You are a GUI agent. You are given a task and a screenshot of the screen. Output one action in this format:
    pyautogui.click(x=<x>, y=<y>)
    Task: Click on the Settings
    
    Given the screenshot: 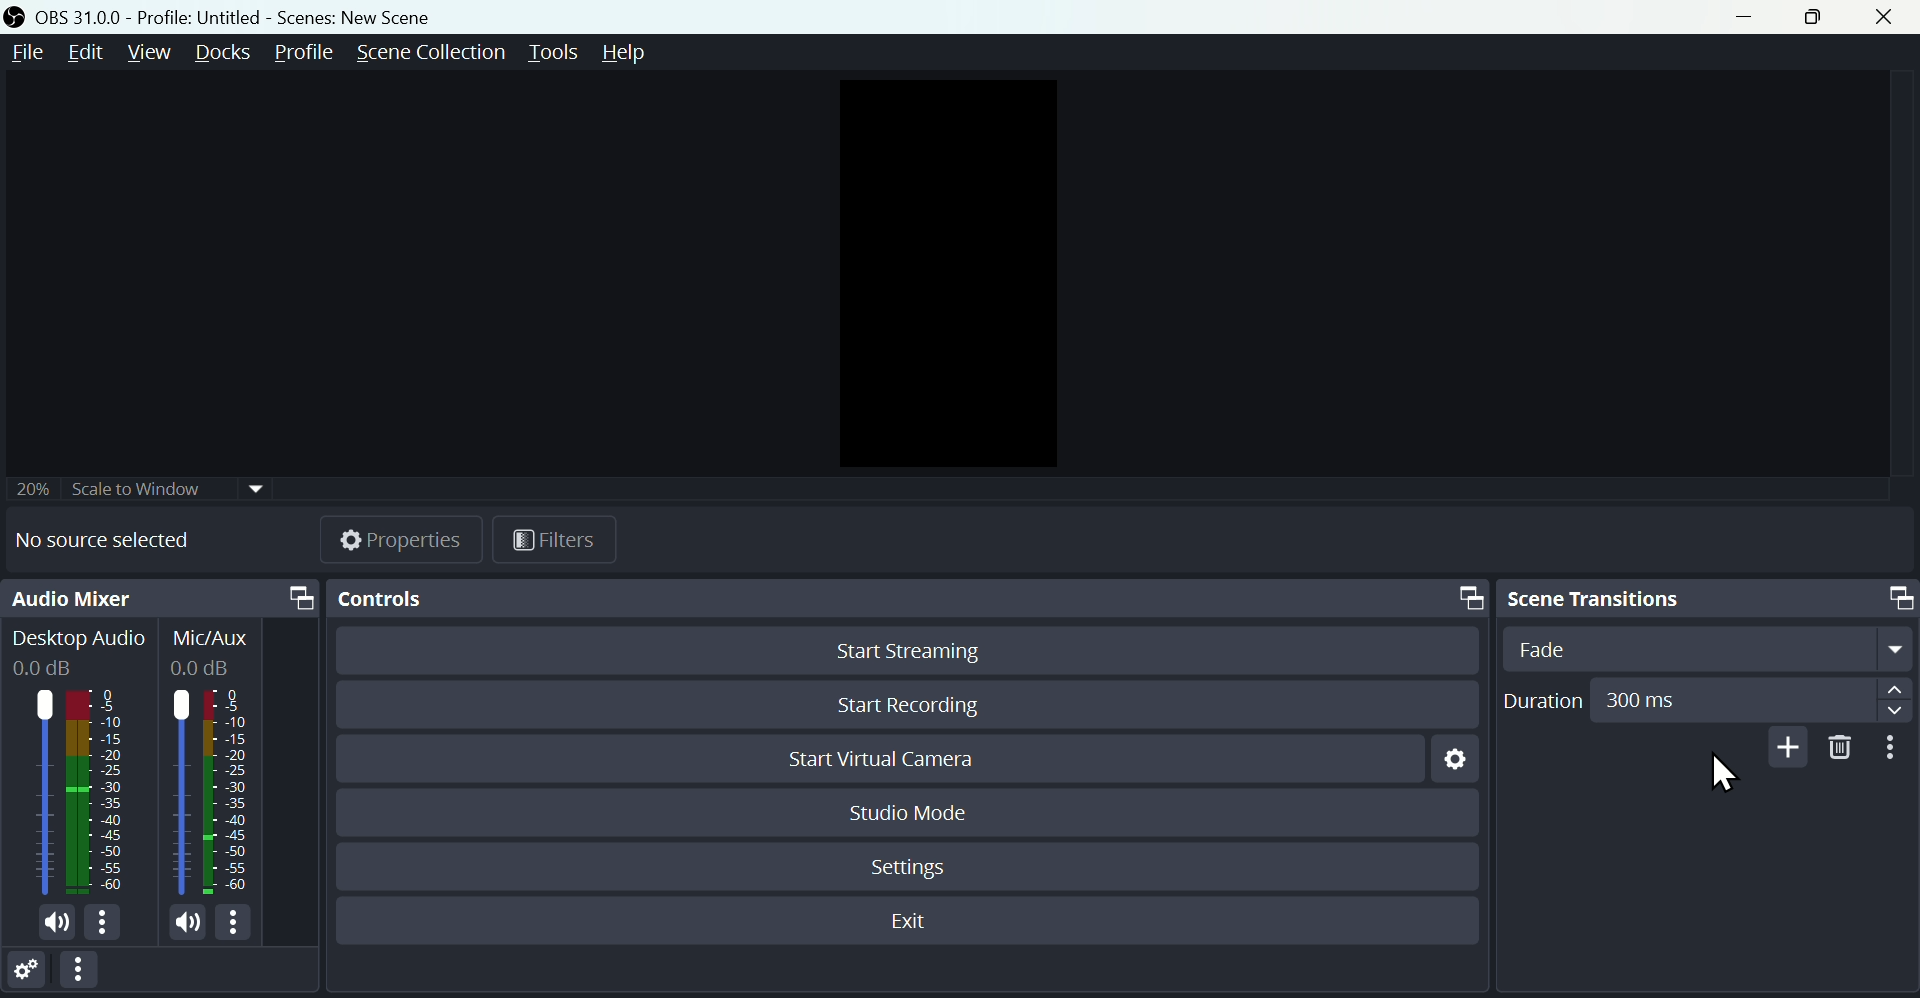 What is the action you would take?
    pyautogui.click(x=1452, y=757)
    